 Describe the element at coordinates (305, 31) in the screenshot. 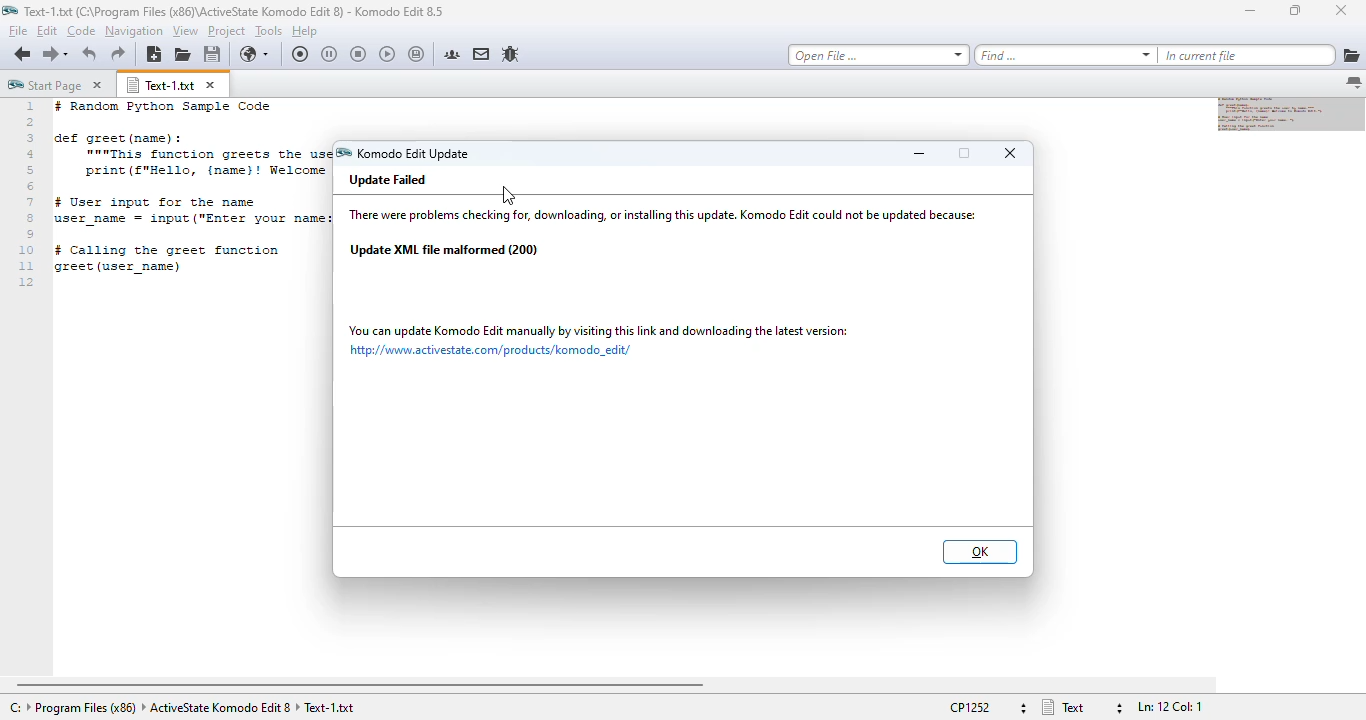

I see `help` at that location.